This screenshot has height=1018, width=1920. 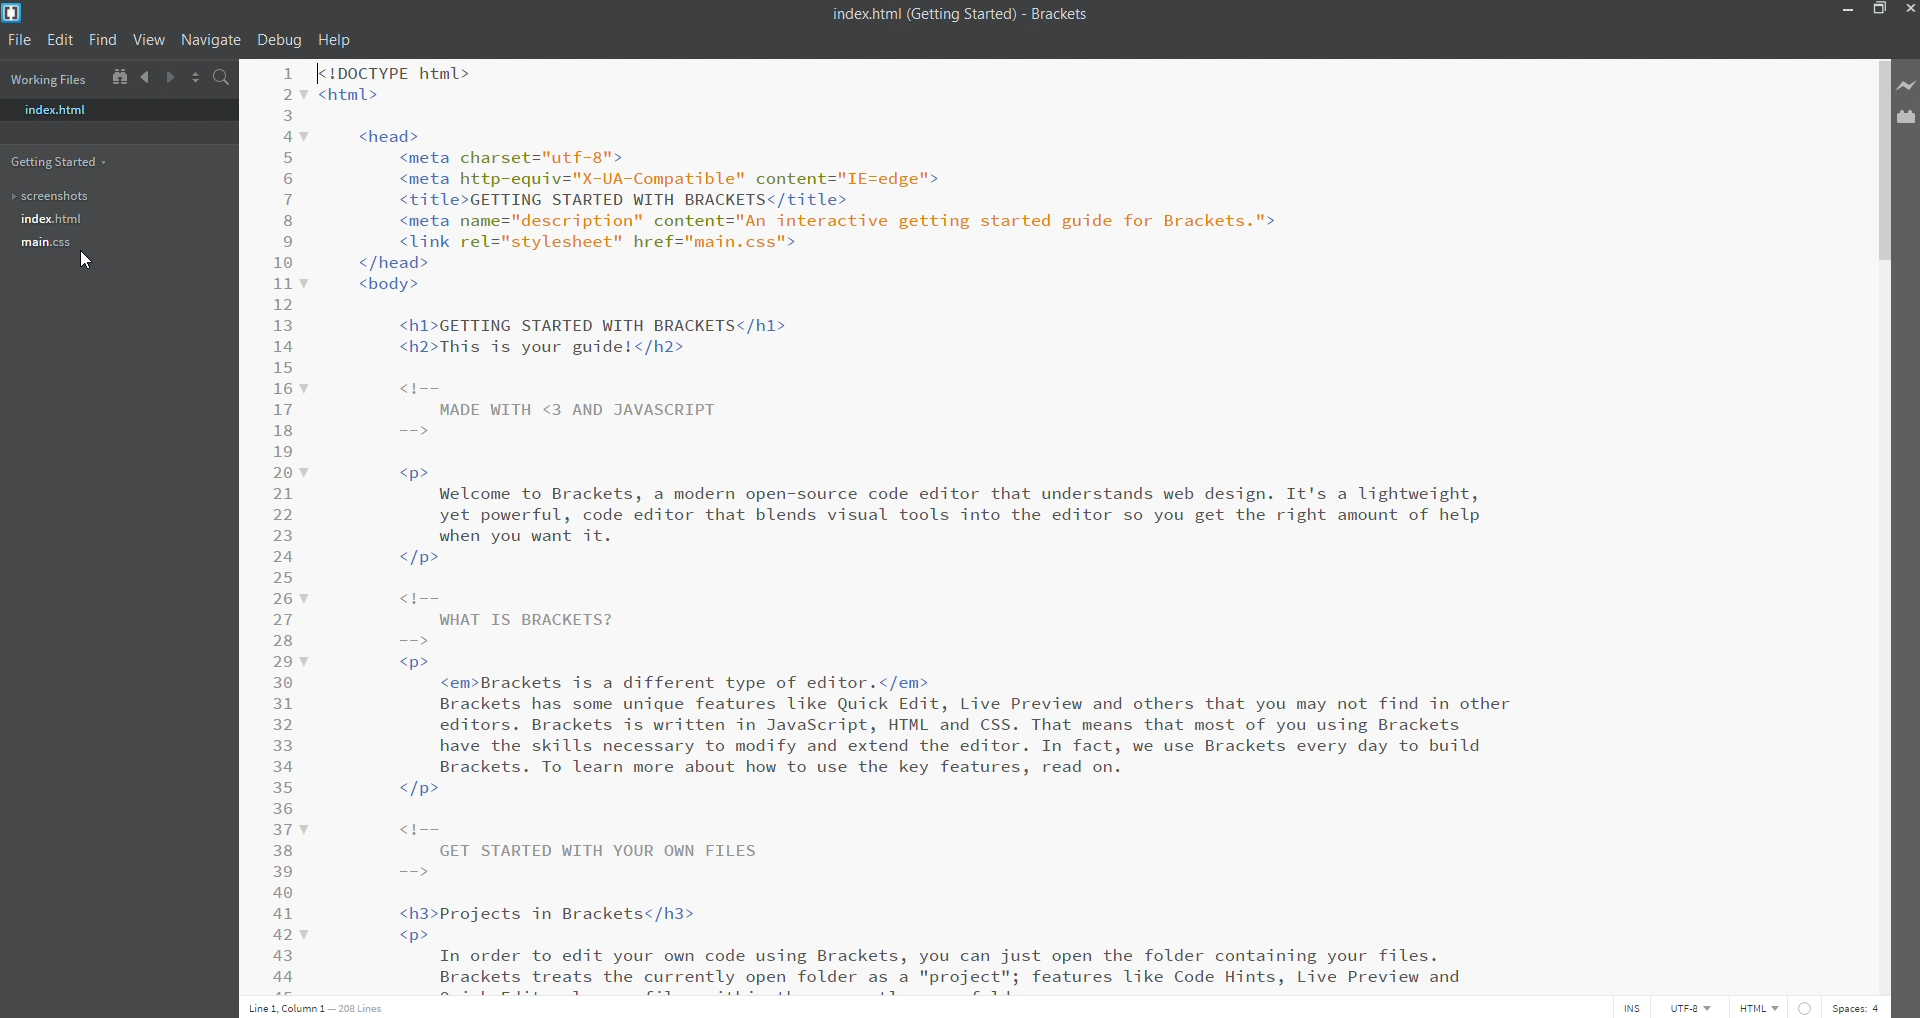 I want to click on screenshots, so click(x=105, y=197).